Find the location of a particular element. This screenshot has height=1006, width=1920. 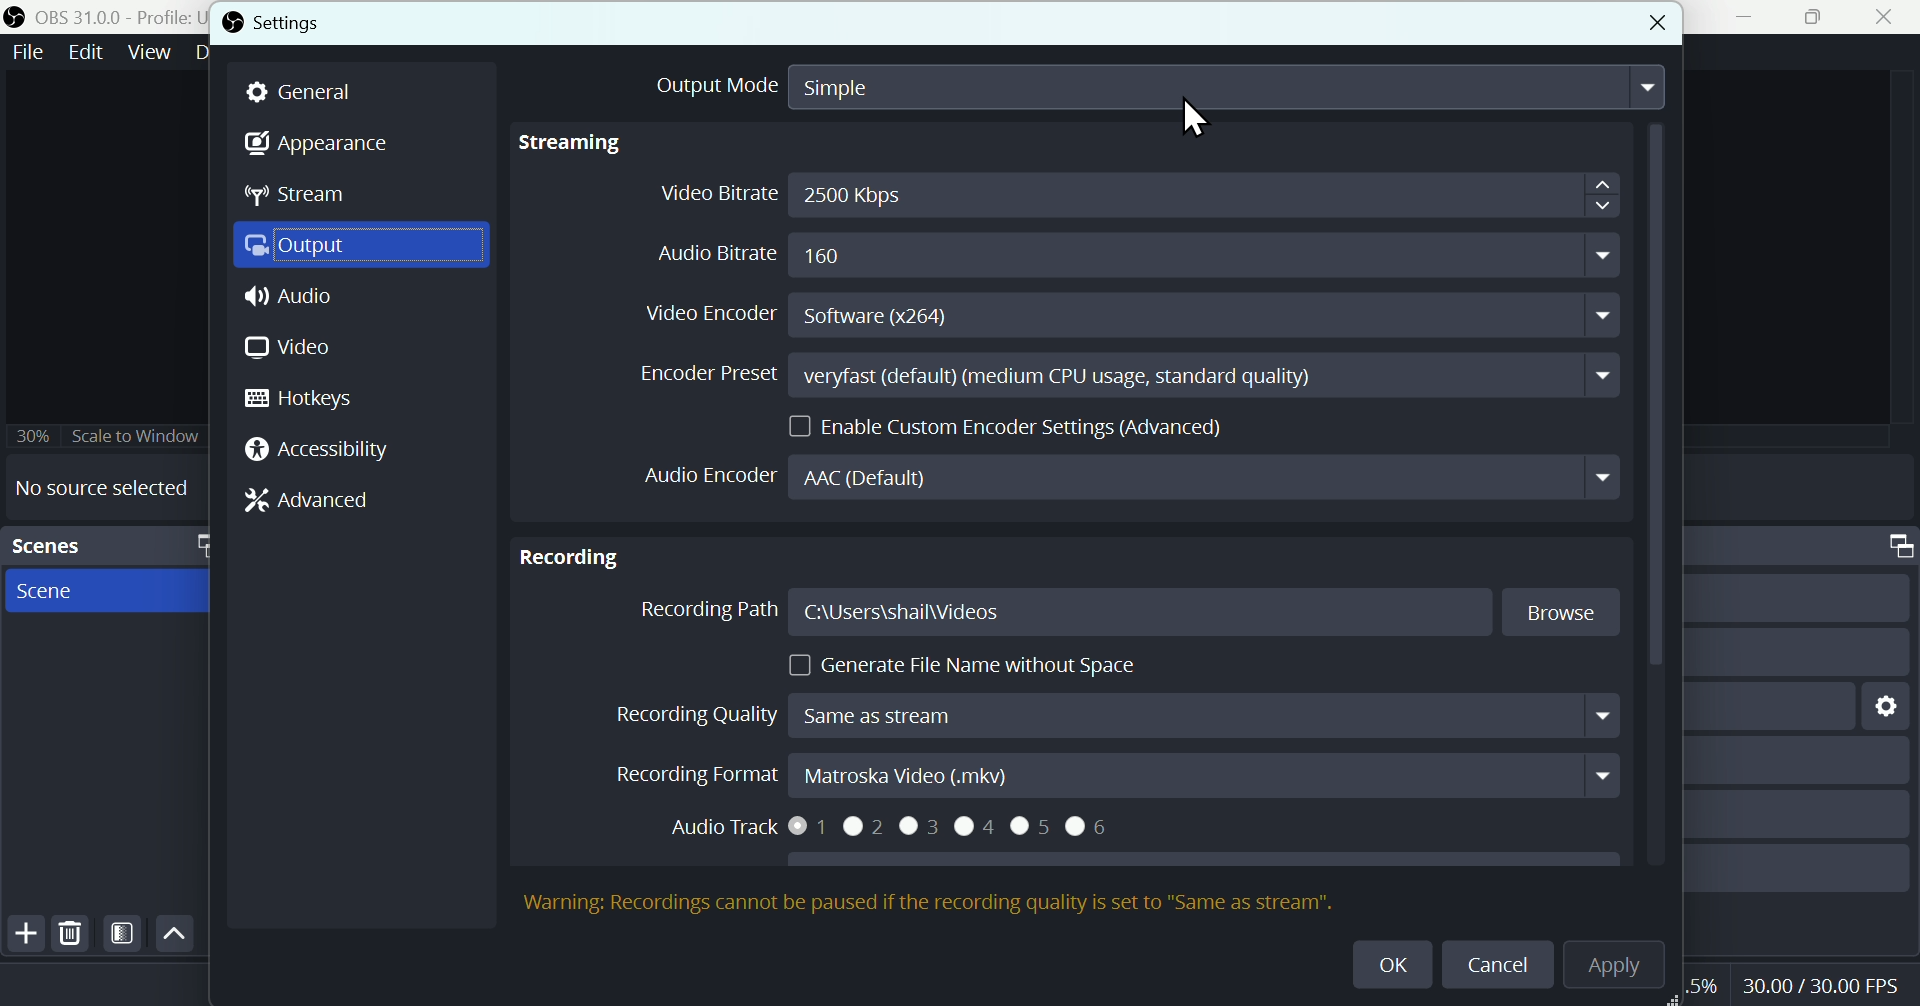

Maximise is located at coordinates (1816, 17).